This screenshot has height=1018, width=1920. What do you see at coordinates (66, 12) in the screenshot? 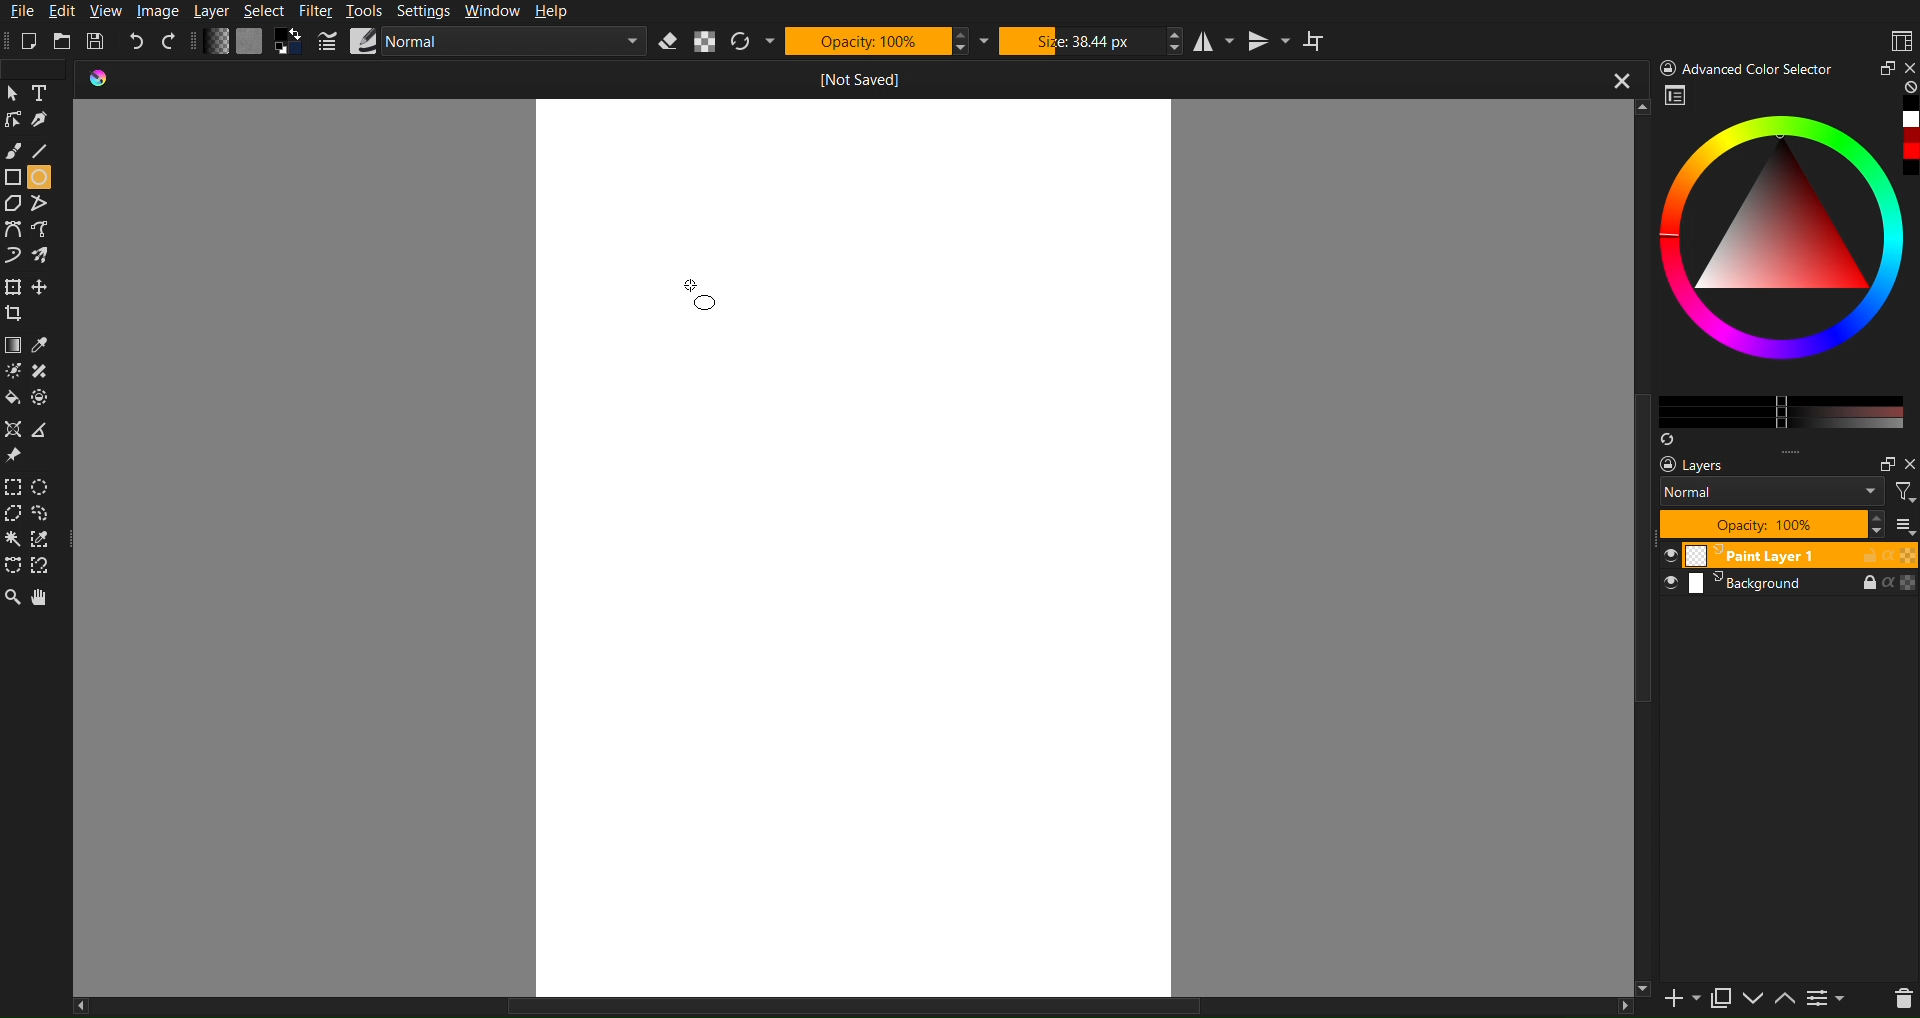
I see `Edit` at bounding box center [66, 12].